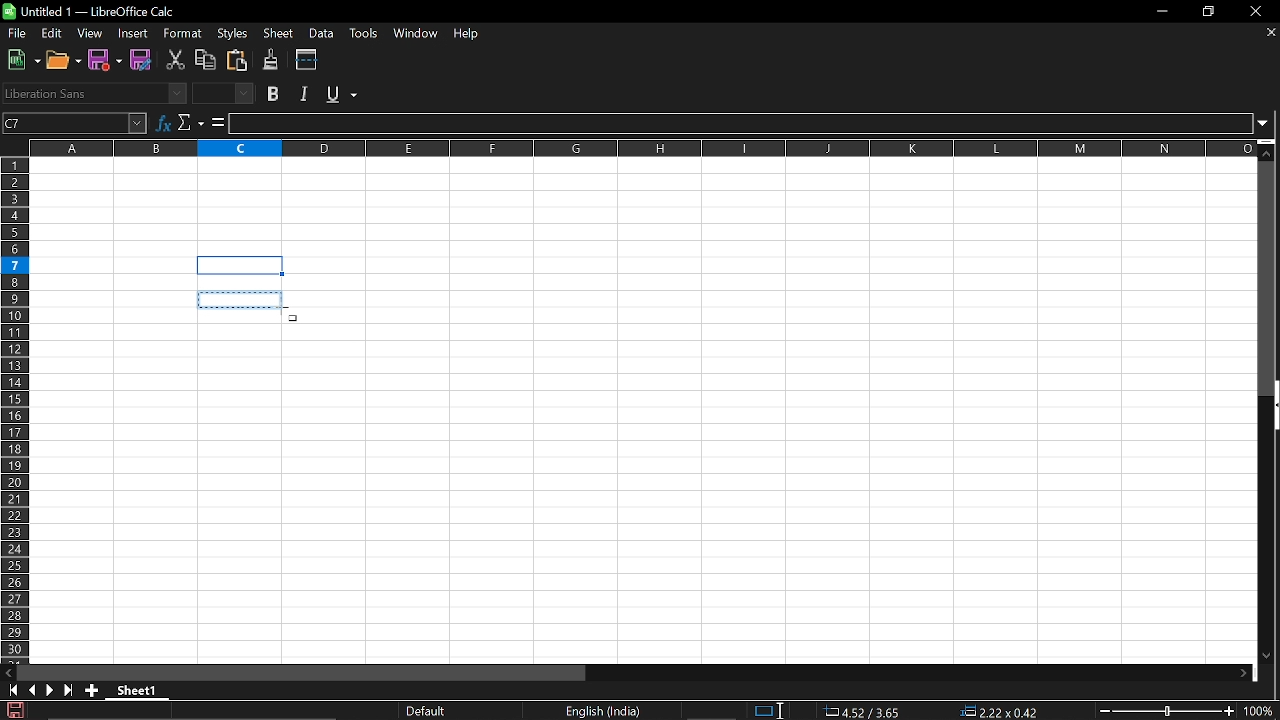 The width and height of the screenshot is (1280, 720). Describe the element at coordinates (205, 60) in the screenshot. I see `Copy` at that location.